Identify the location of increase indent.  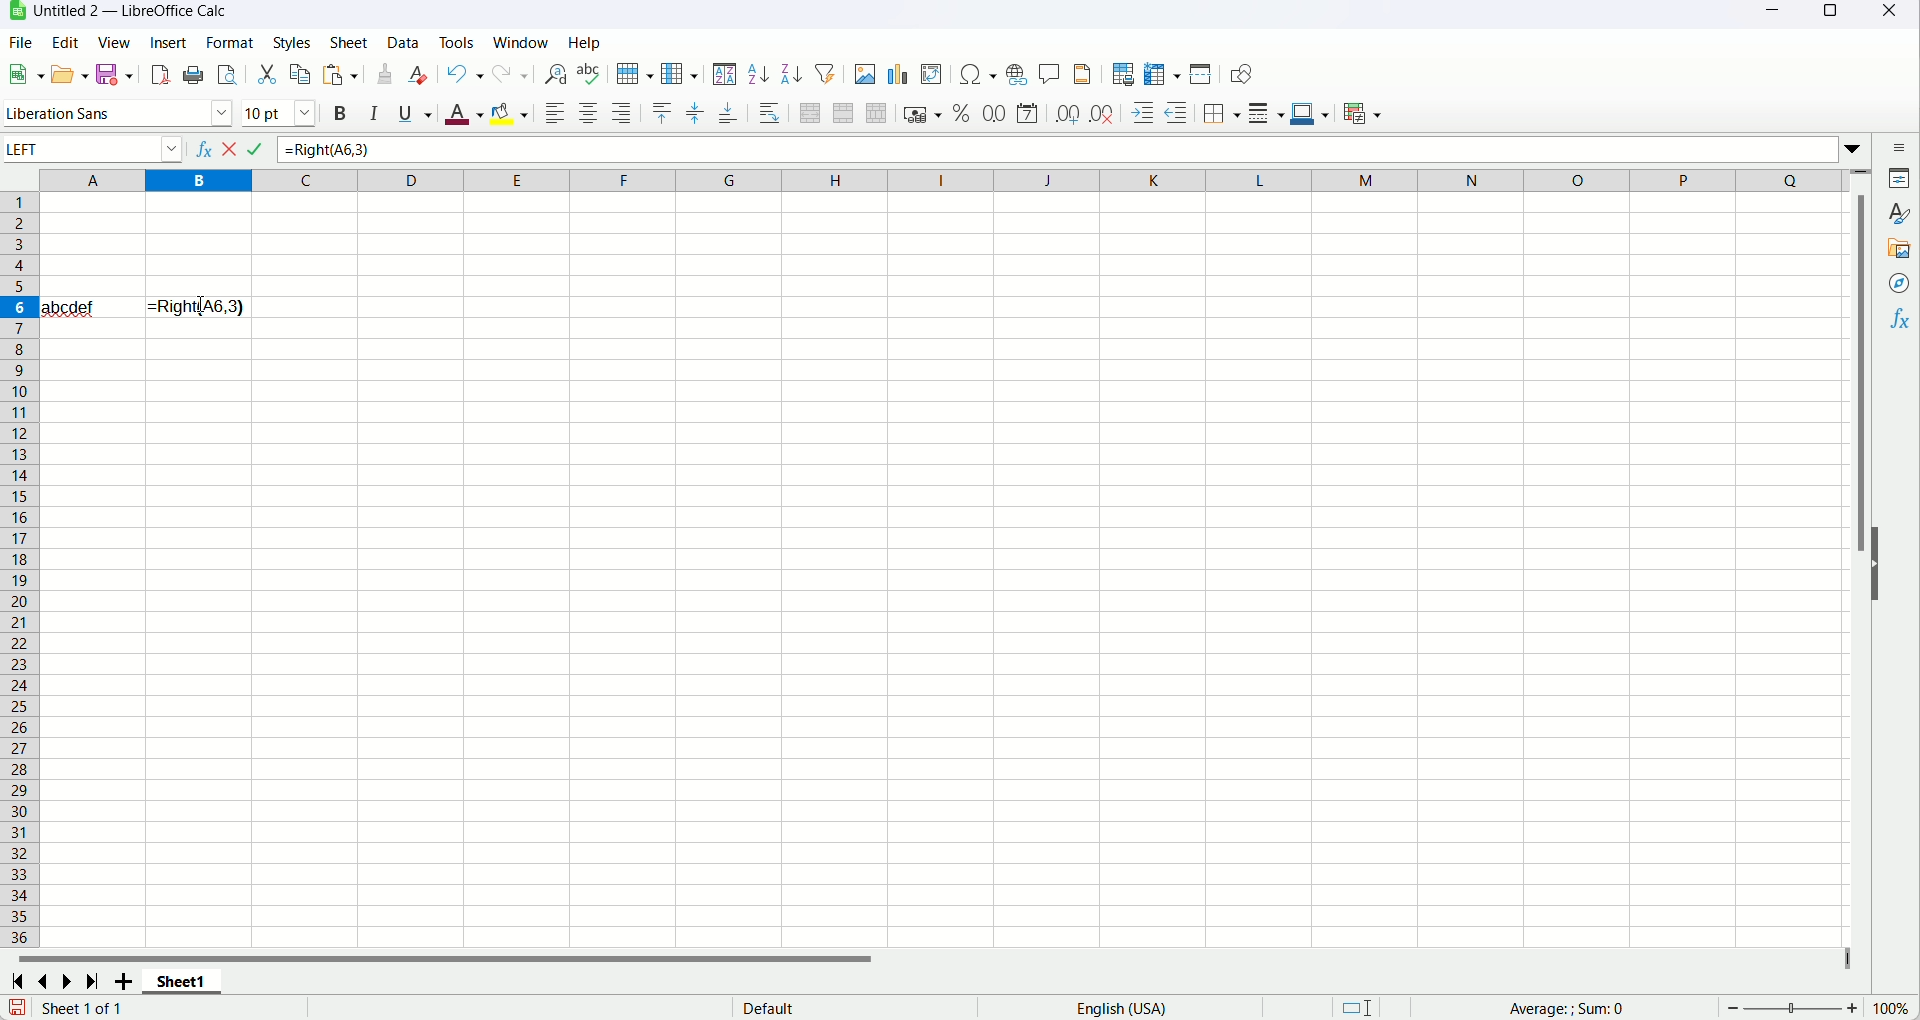
(1143, 113).